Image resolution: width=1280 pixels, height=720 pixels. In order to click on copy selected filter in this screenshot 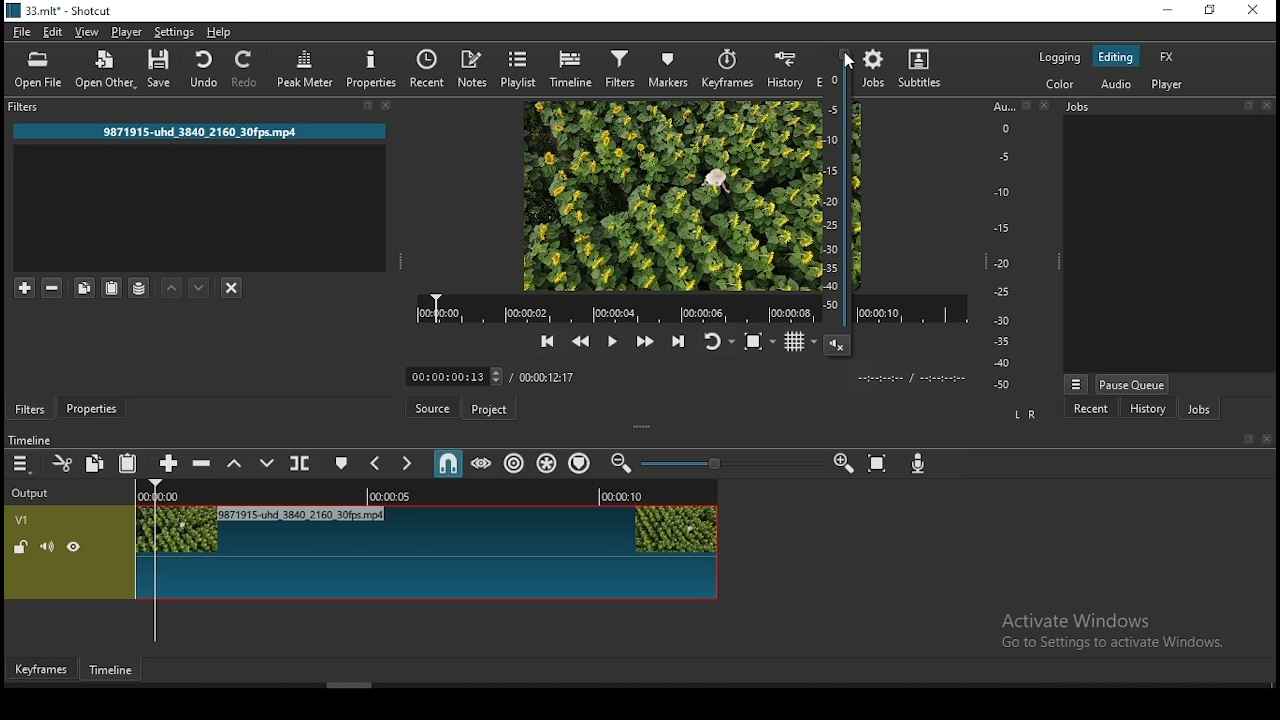, I will do `click(81, 286)`.